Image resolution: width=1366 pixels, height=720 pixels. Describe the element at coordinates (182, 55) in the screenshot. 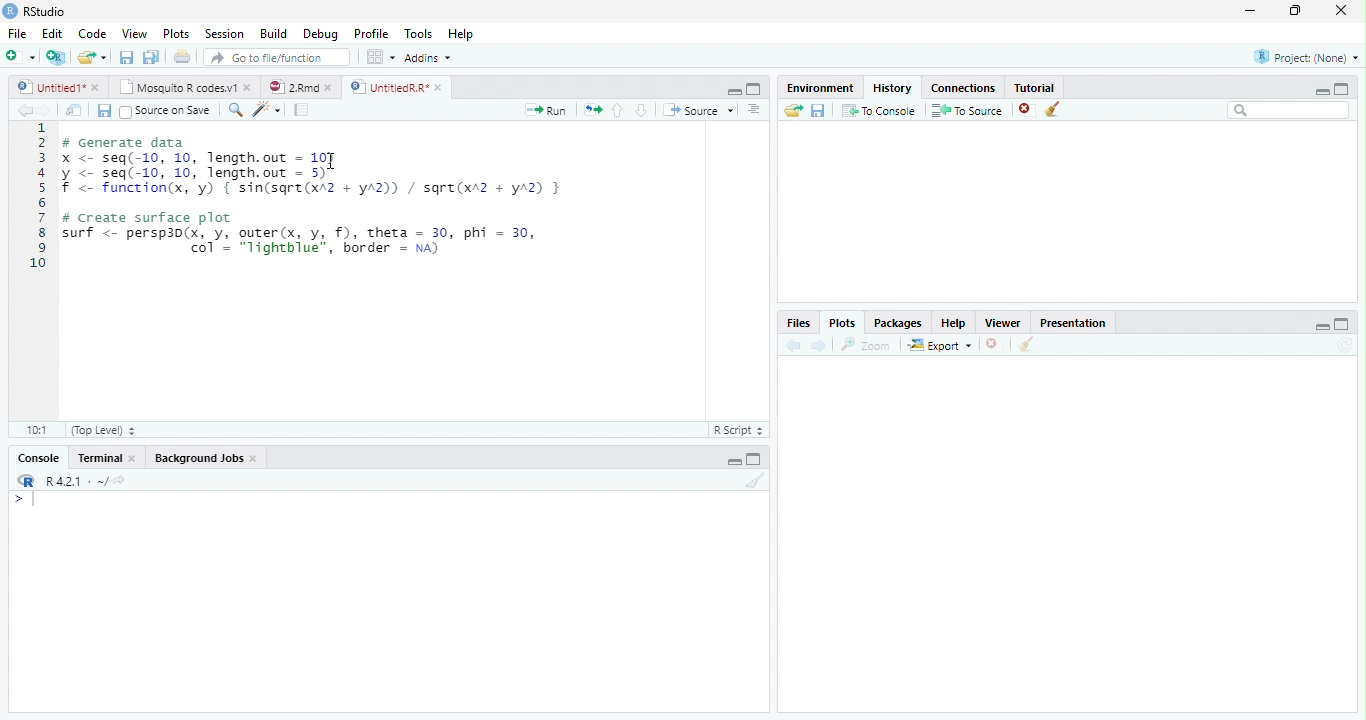

I see `Print the current file` at that location.